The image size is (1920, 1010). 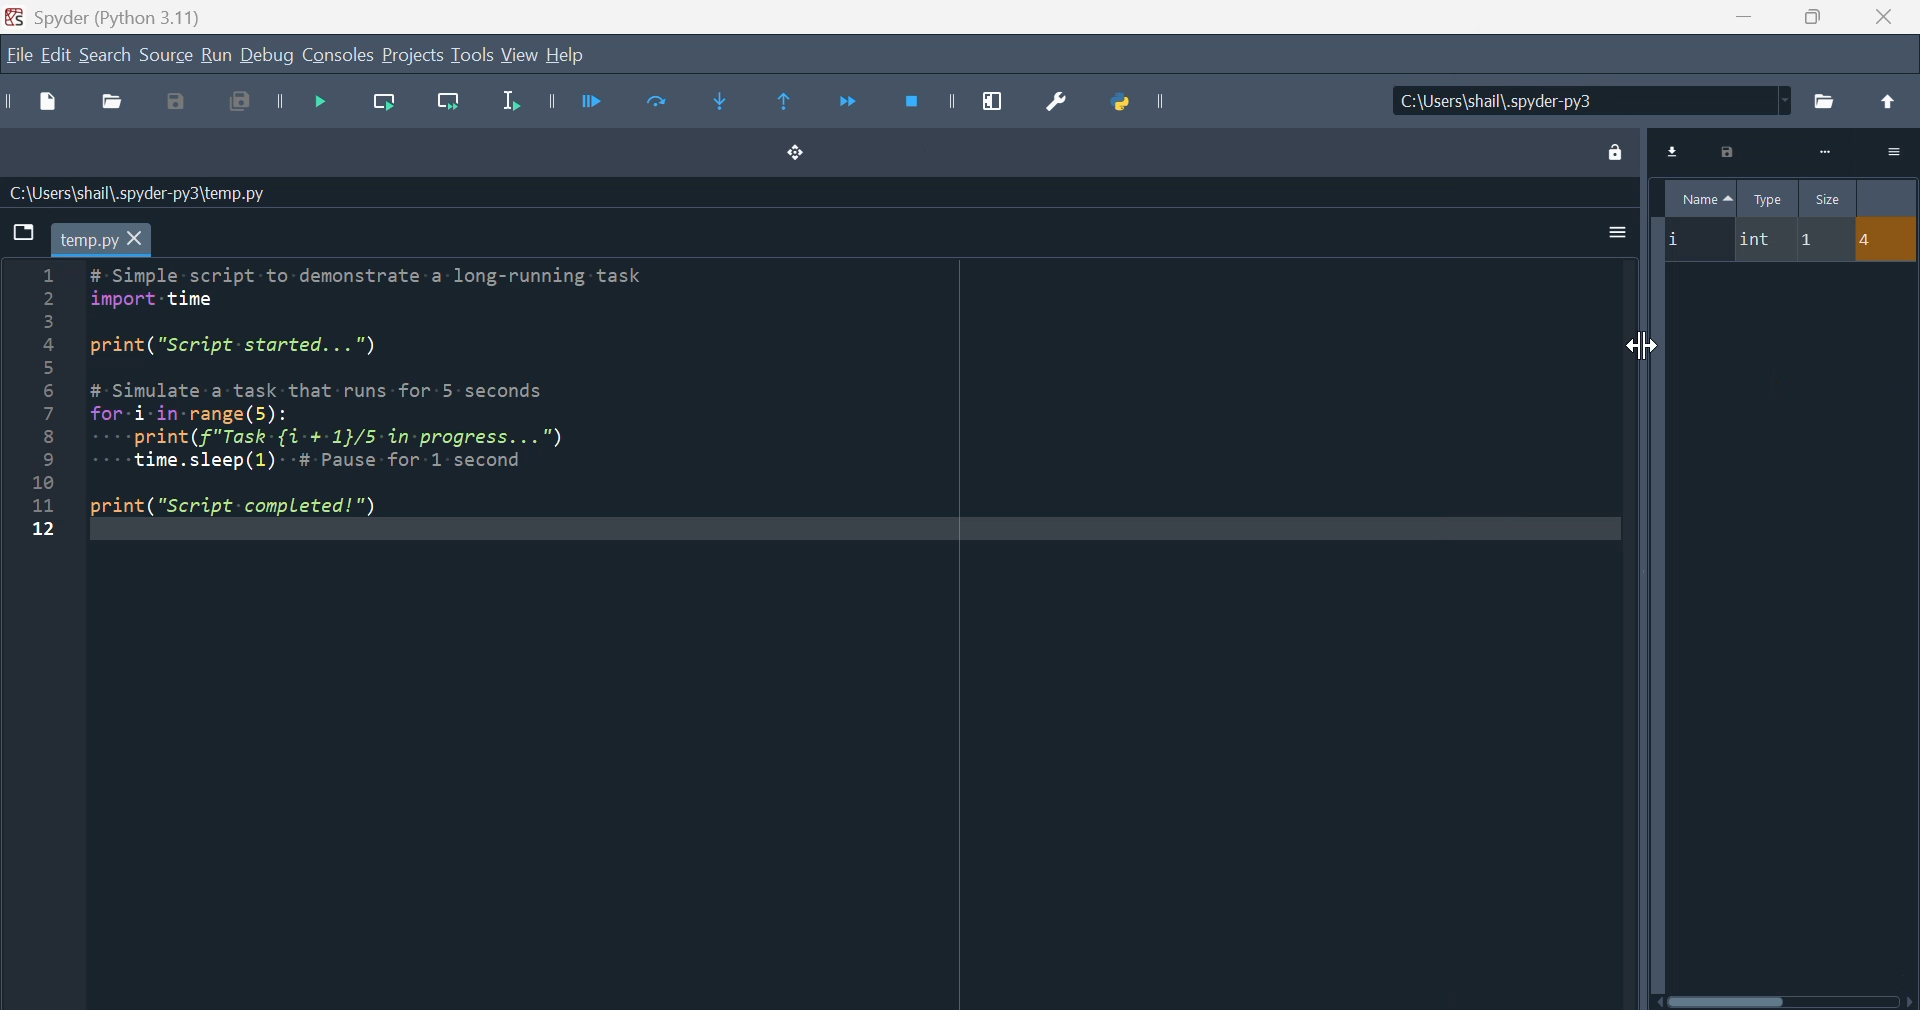 I want to click on line number, so click(x=40, y=403).